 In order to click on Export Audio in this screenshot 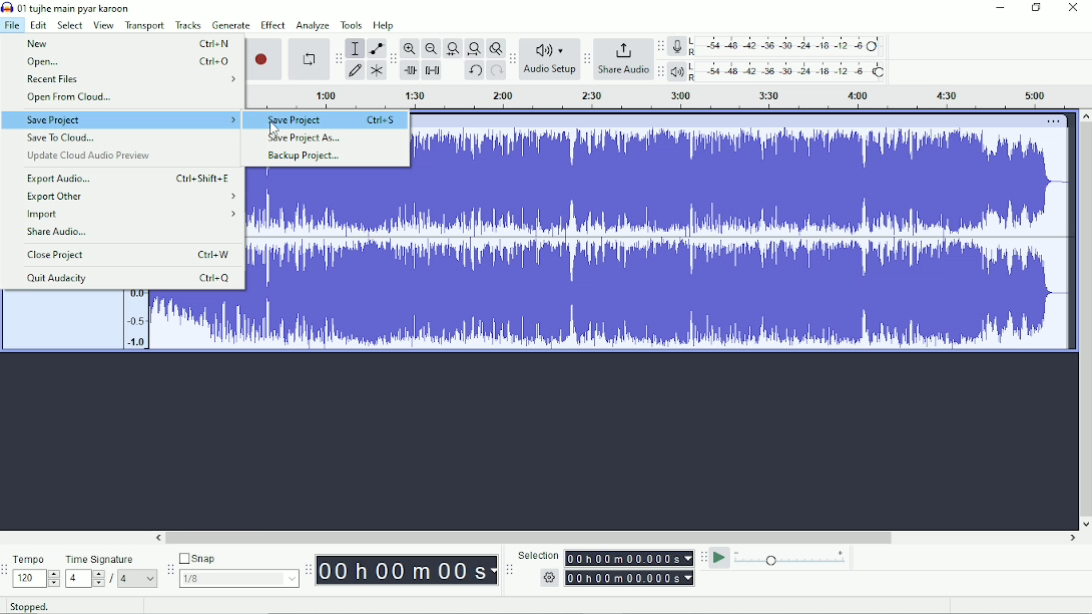, I will do `click(131, 178)`.